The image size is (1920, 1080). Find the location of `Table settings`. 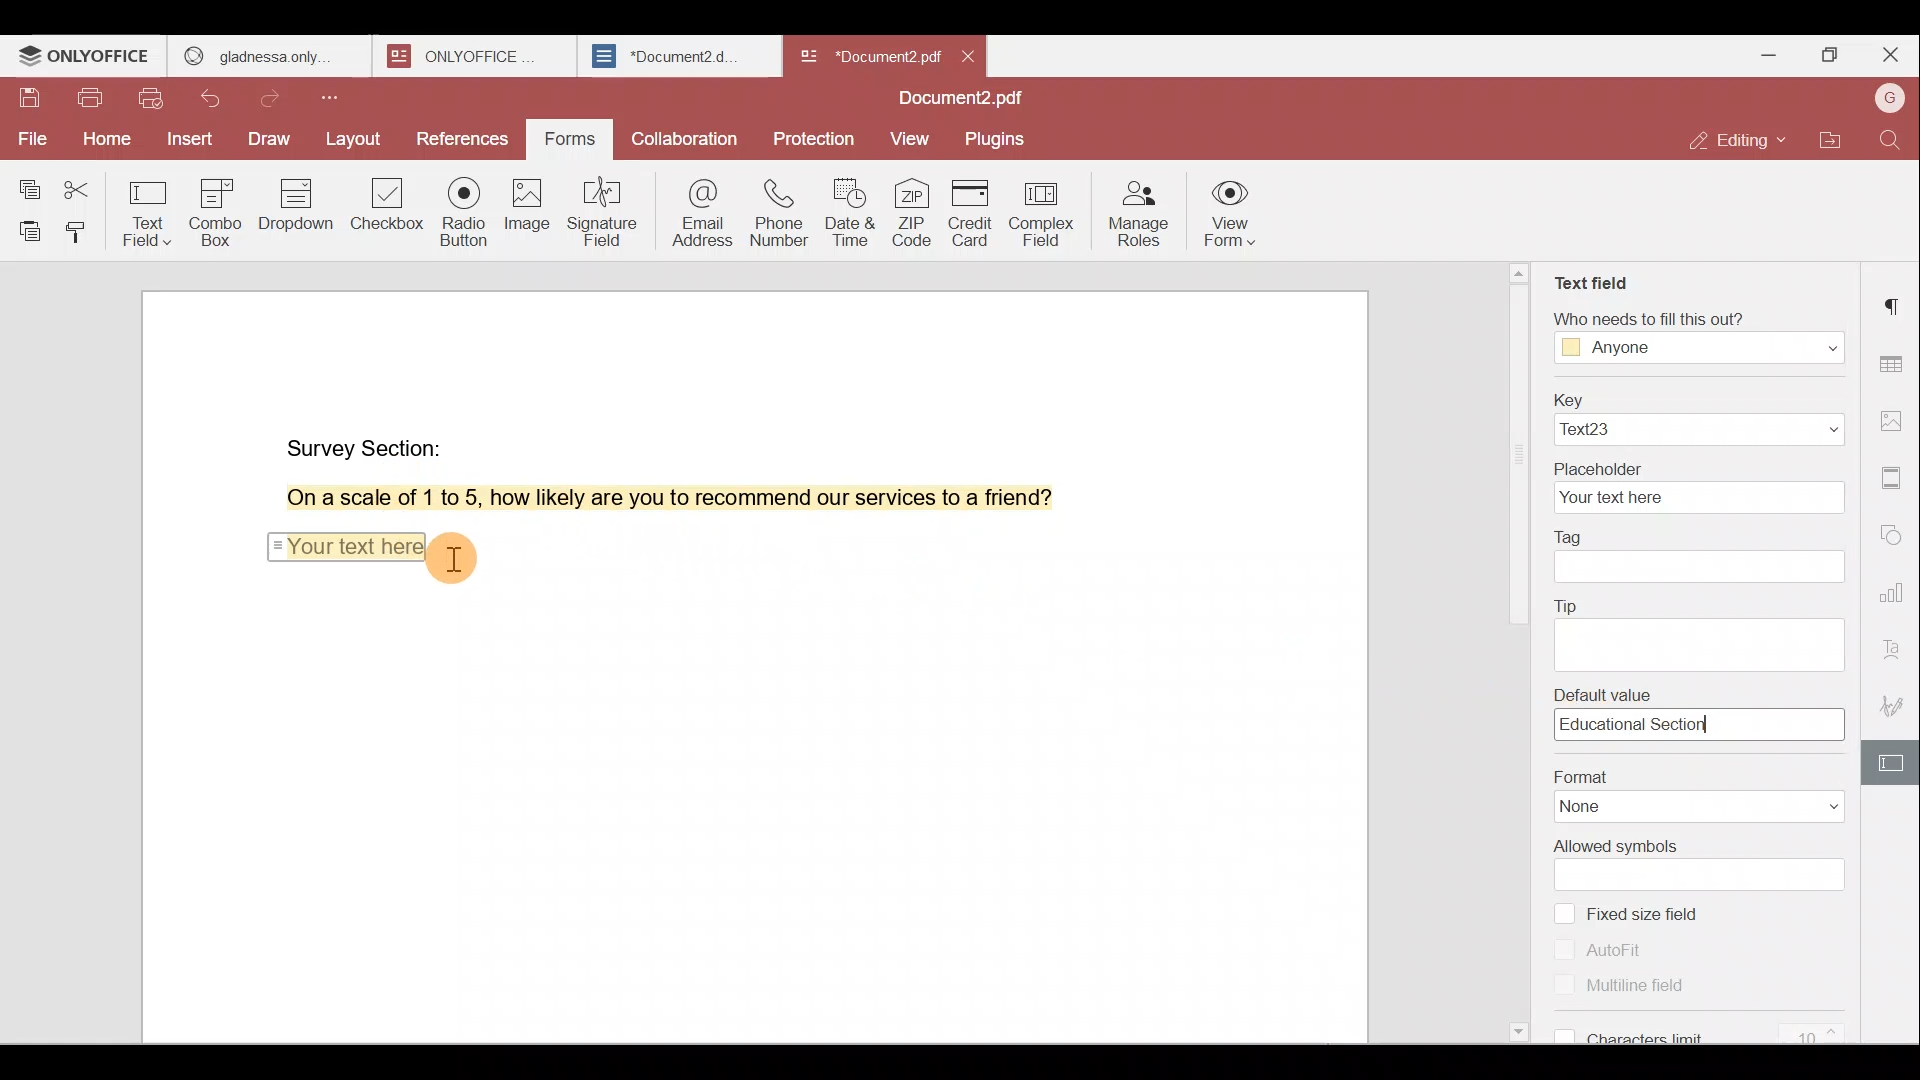

Table settings is located at coordinates (1894, 359).